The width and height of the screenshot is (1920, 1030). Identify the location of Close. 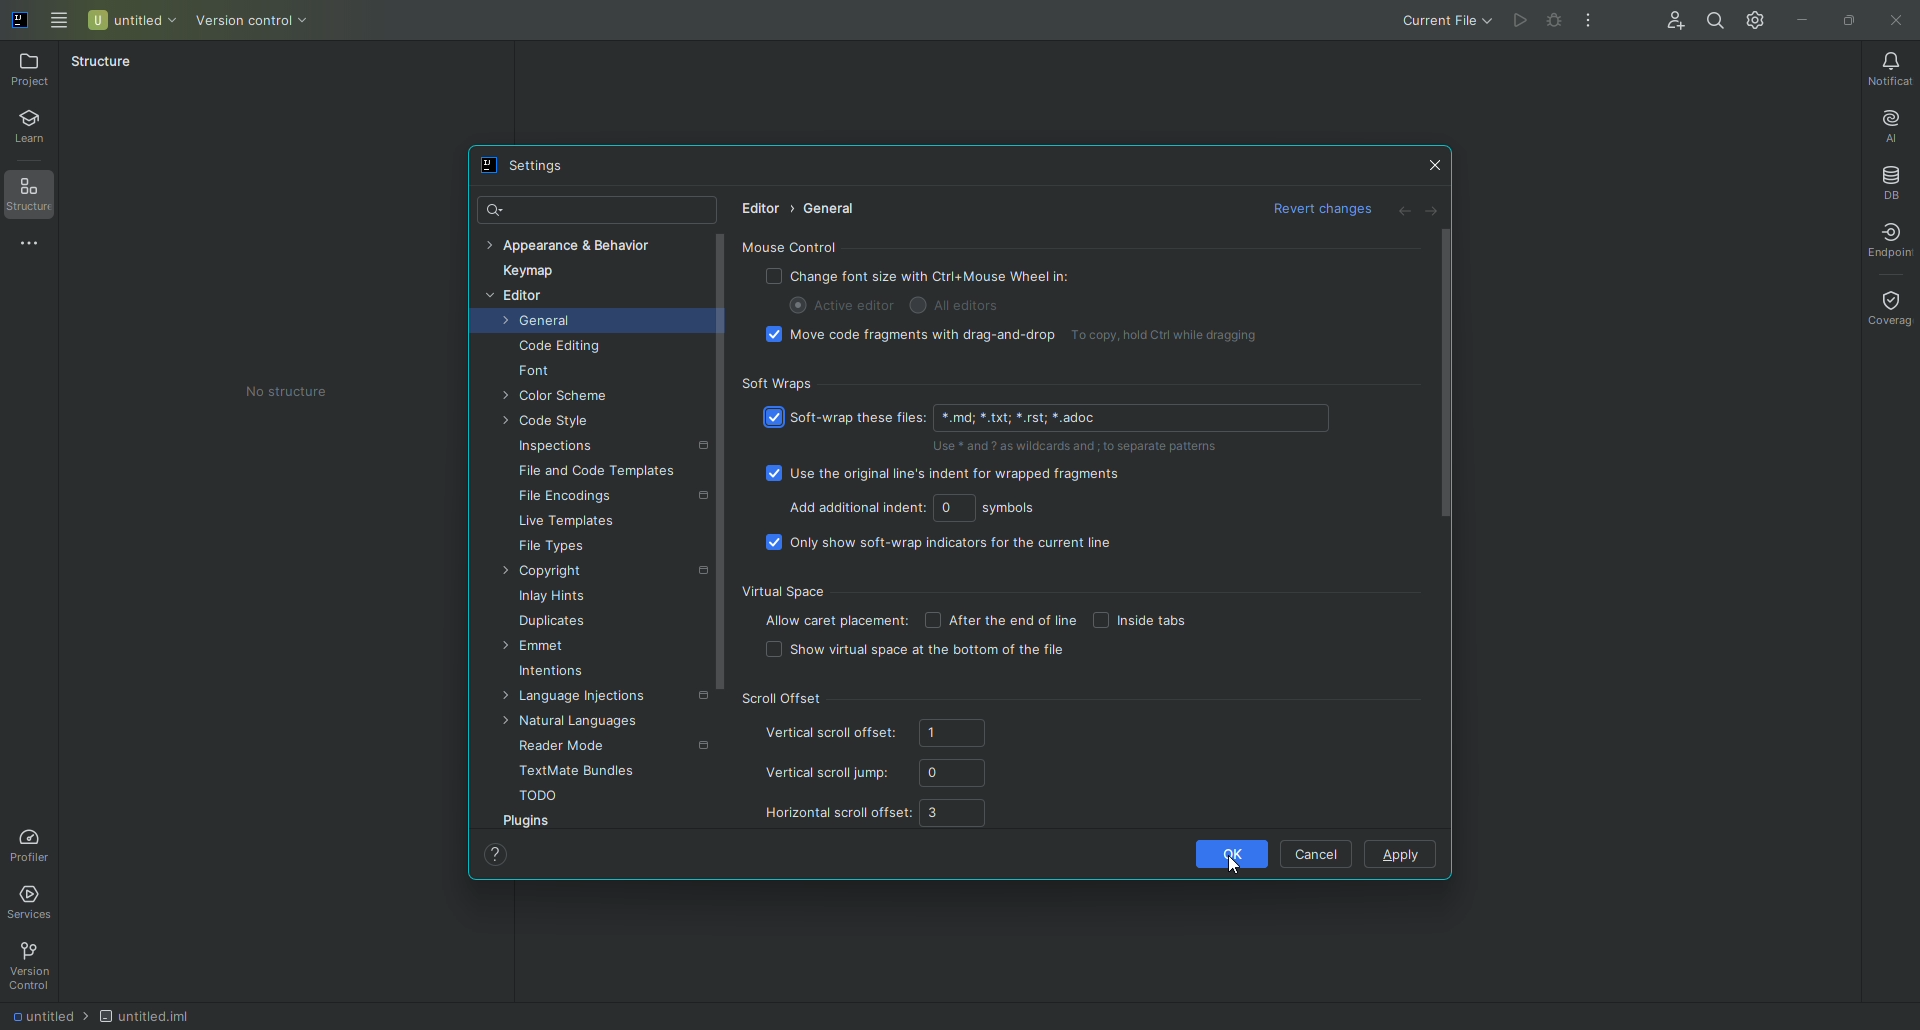
(1432, 163).